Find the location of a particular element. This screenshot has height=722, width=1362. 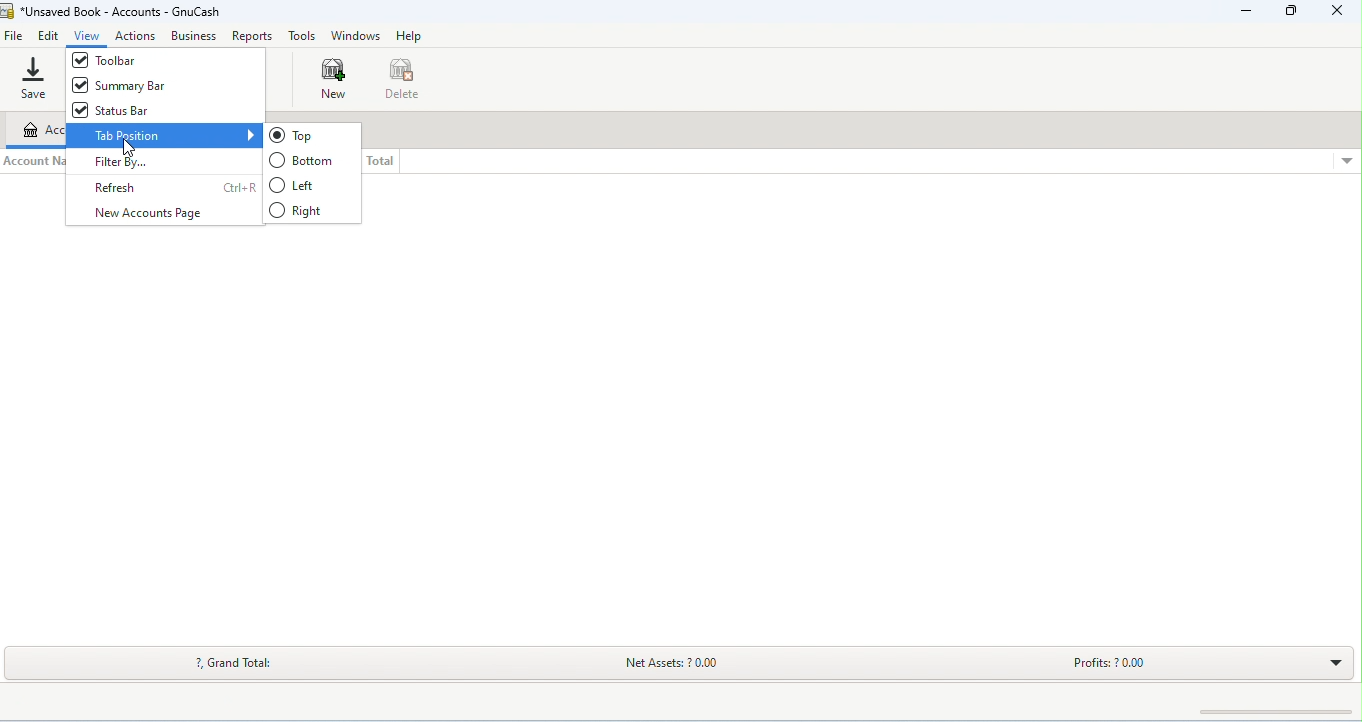

toolbar is located at coordinates (158, 58).